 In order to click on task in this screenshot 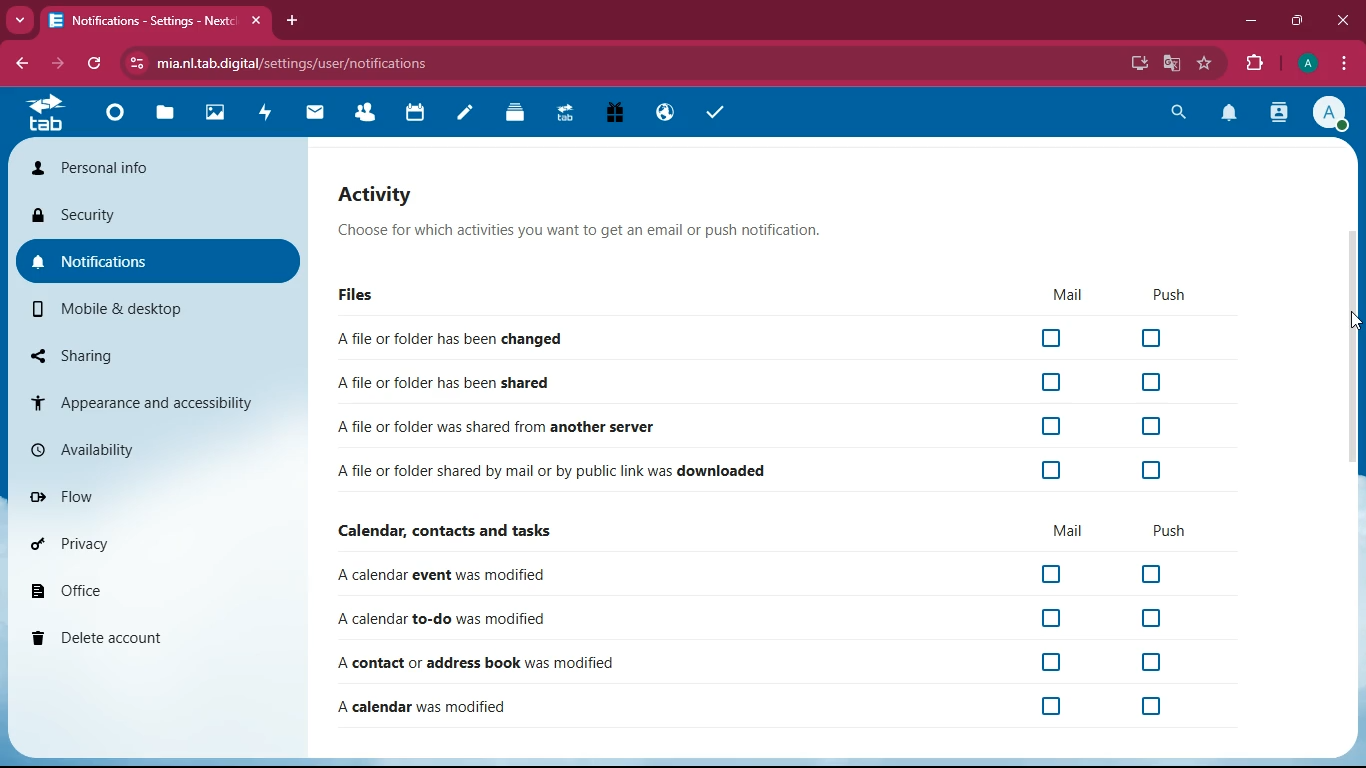, I will do `click(720, 115)`.